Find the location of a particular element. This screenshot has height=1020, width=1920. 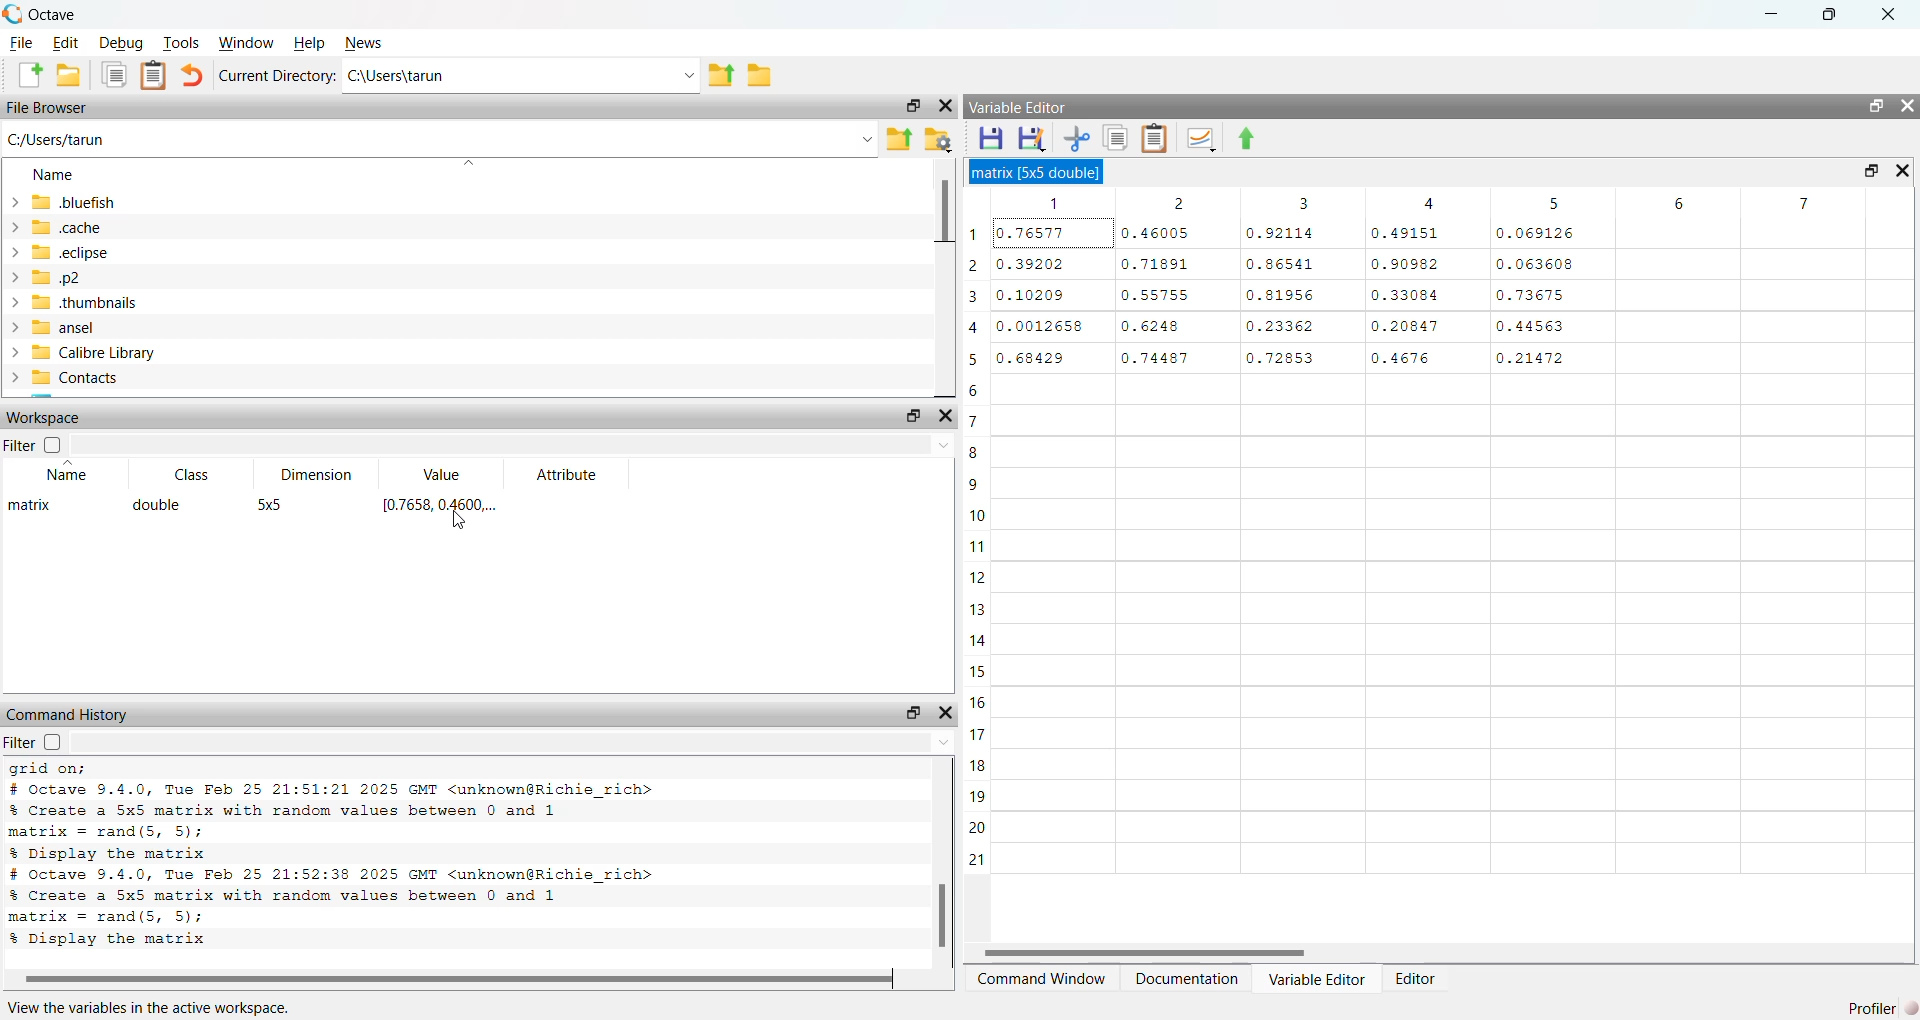

Ci\Users\tarun is located at coordinates (474, 79).